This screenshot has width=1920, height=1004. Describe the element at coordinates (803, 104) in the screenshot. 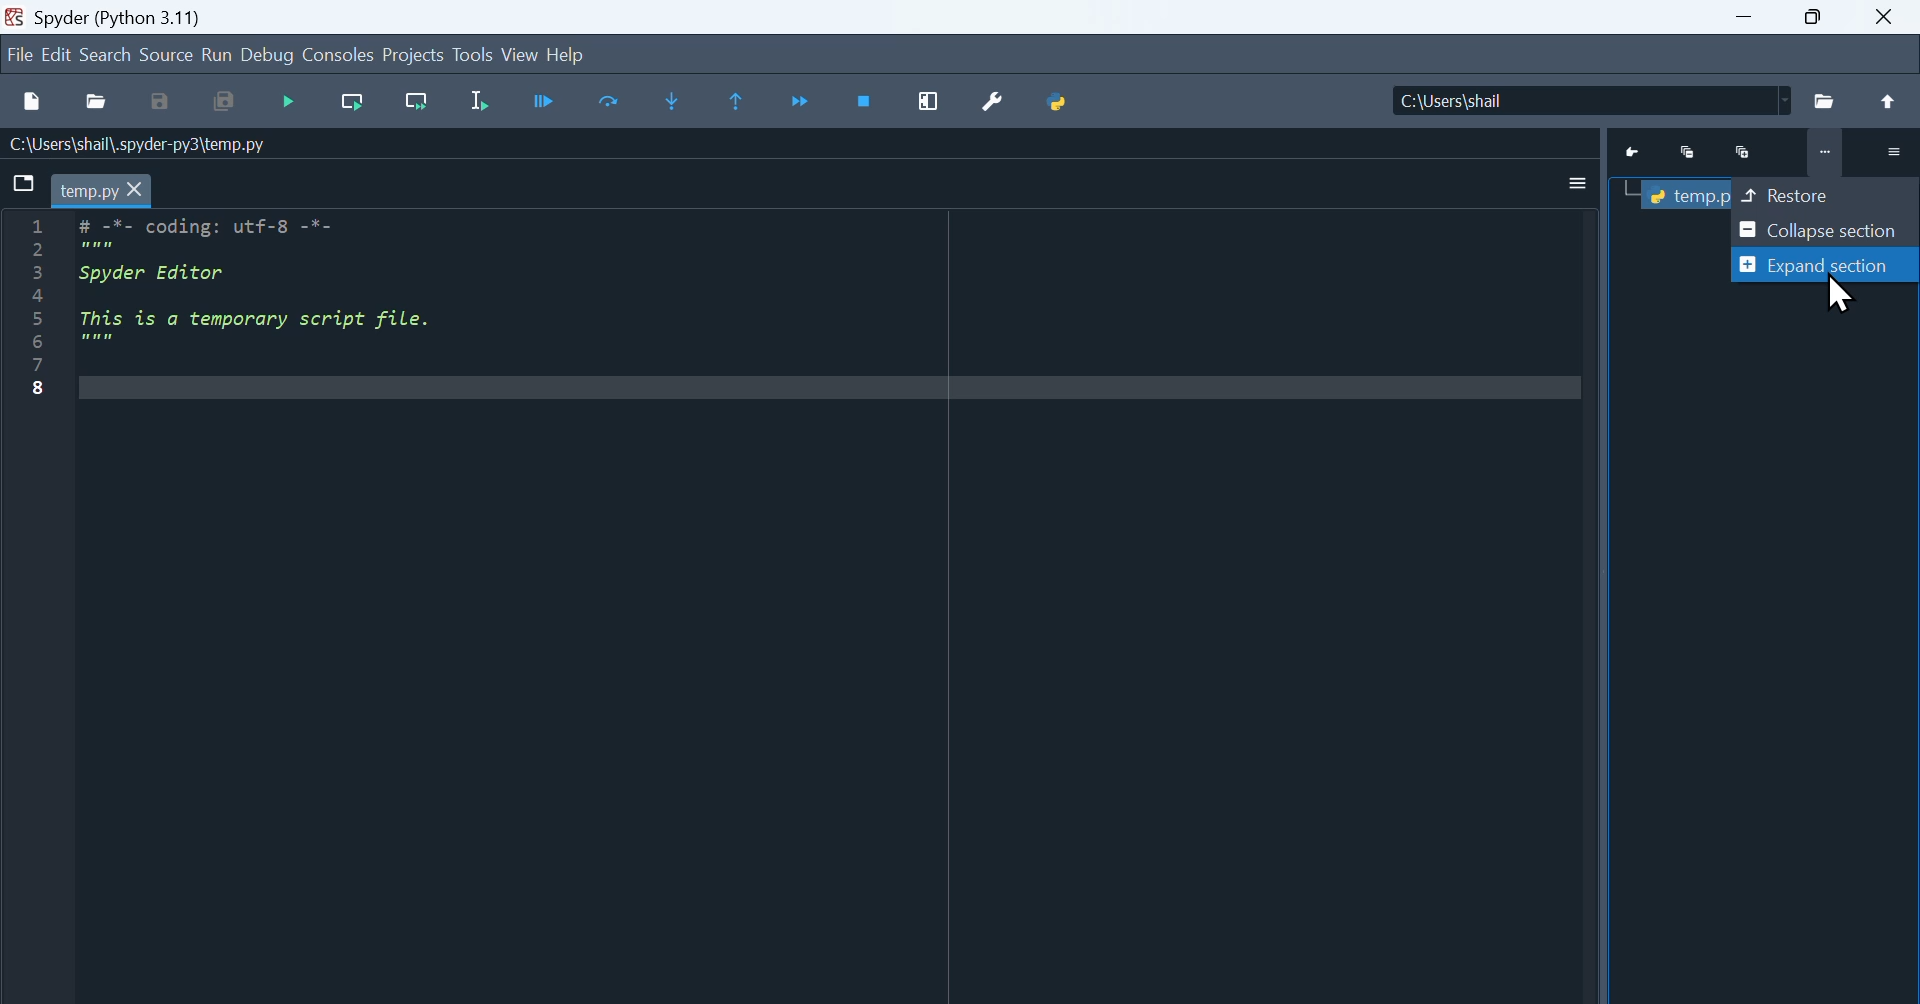

I see `Continue execution until next breakpoint` at that location.